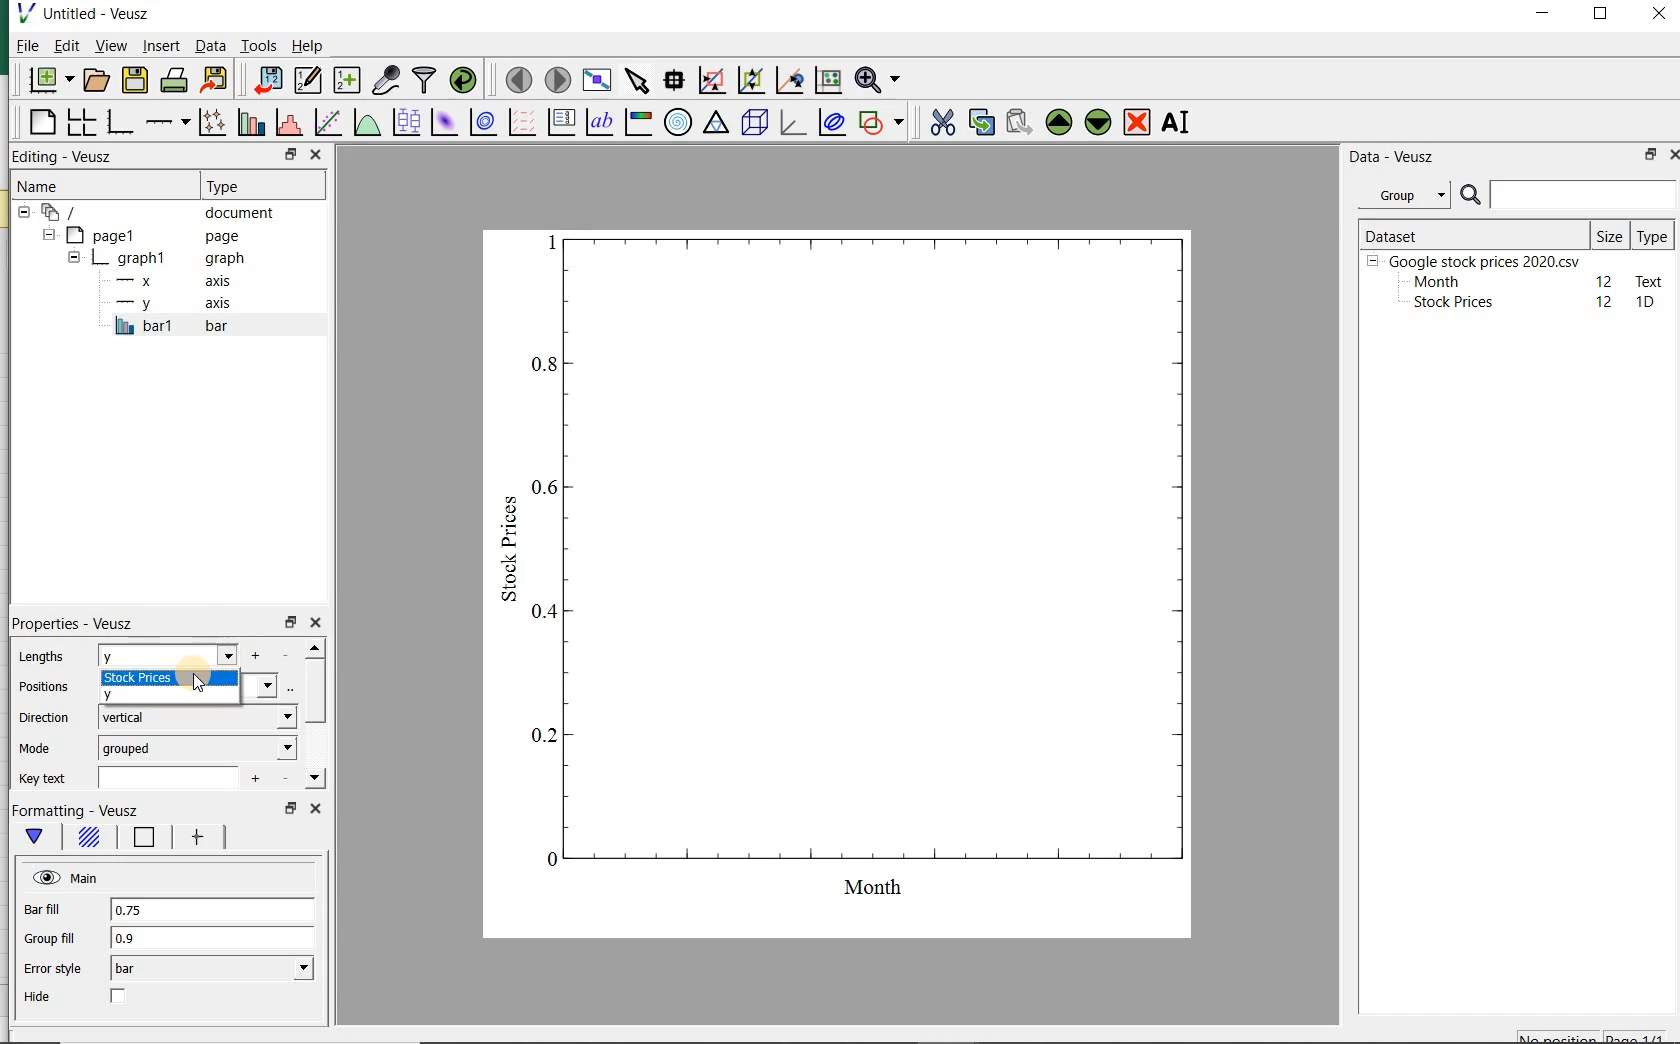  What do you see at coordinates (168, 655) in the screenshot?
I see `Y` at bounding box center [168, 655].